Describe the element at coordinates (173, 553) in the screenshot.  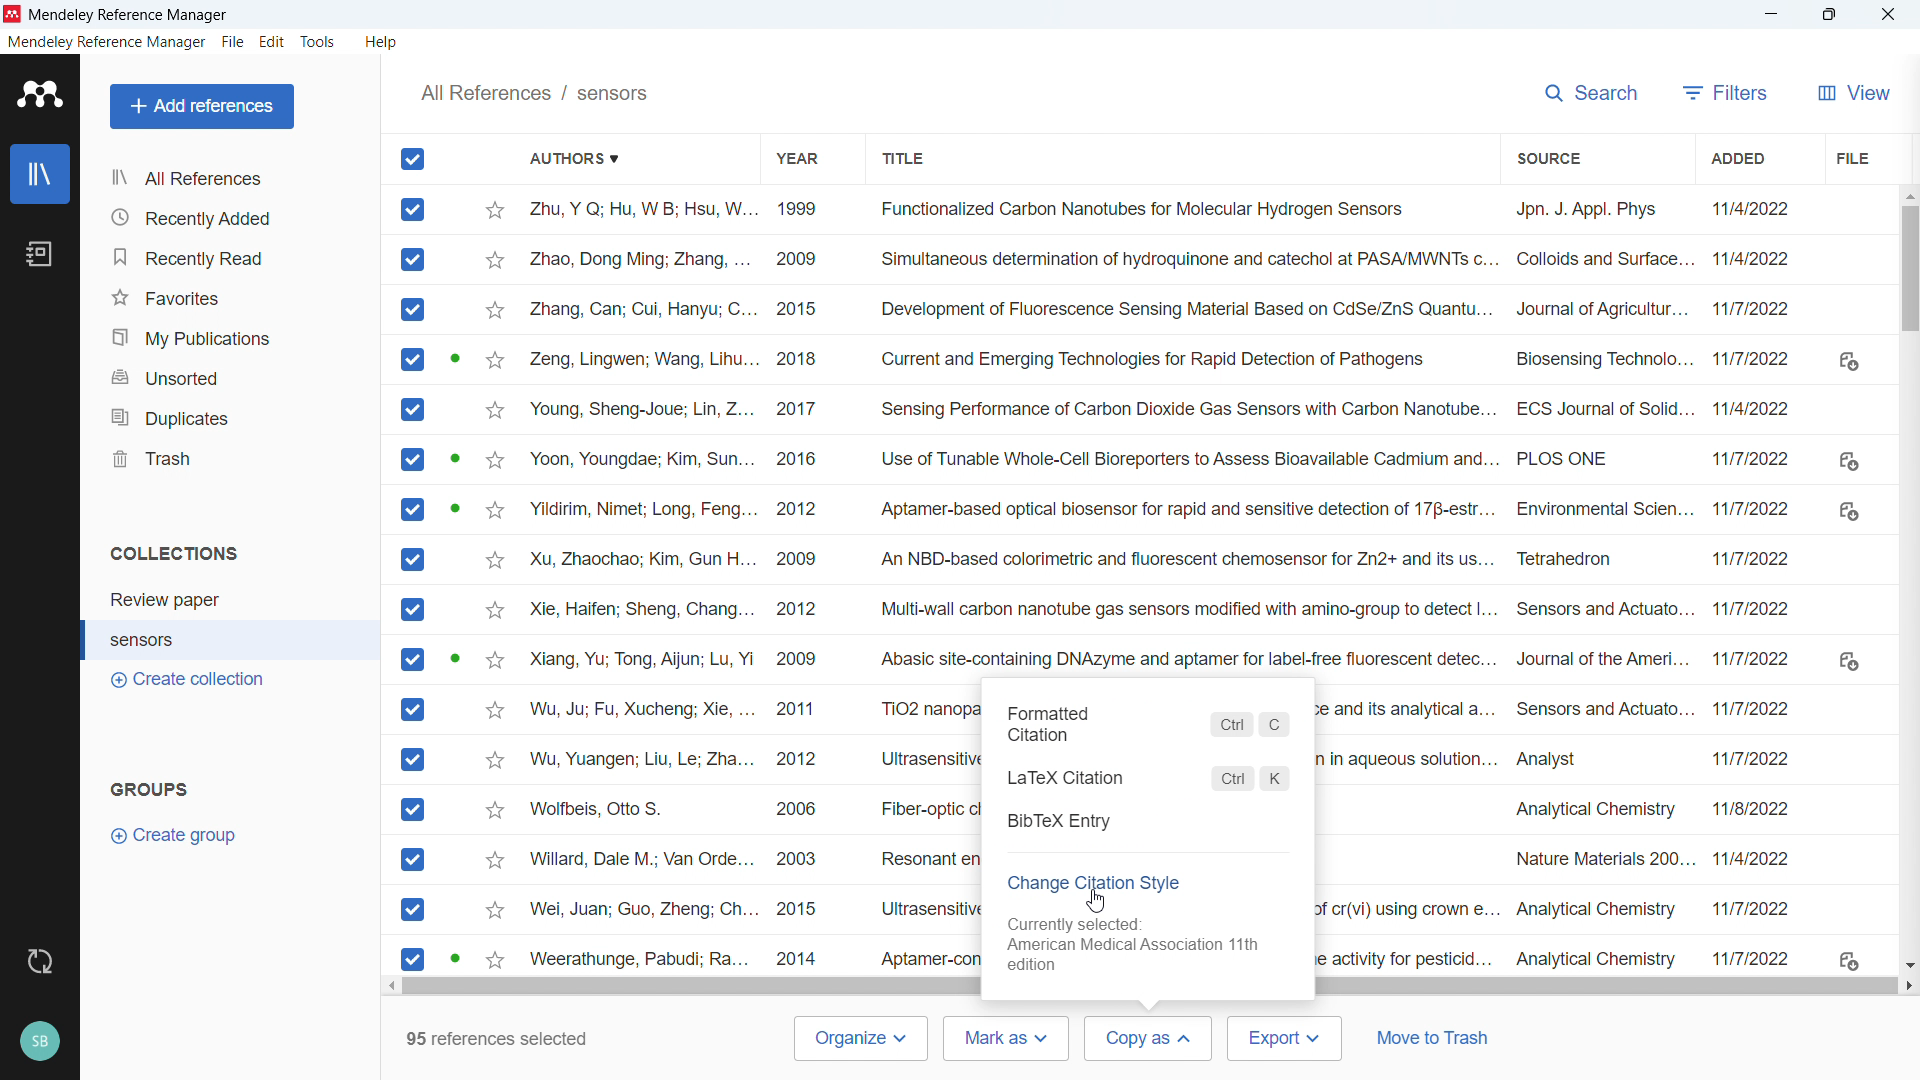
I see `collections` at that location.